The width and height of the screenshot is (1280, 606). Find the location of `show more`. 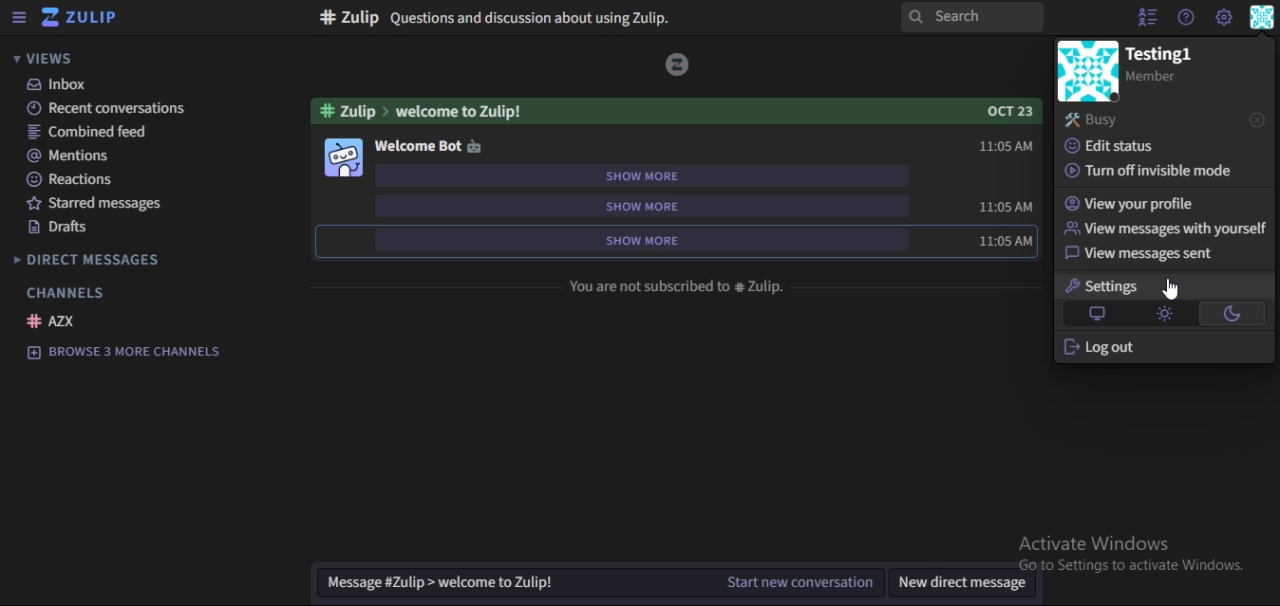

show more is located at coordinates (648, 239).